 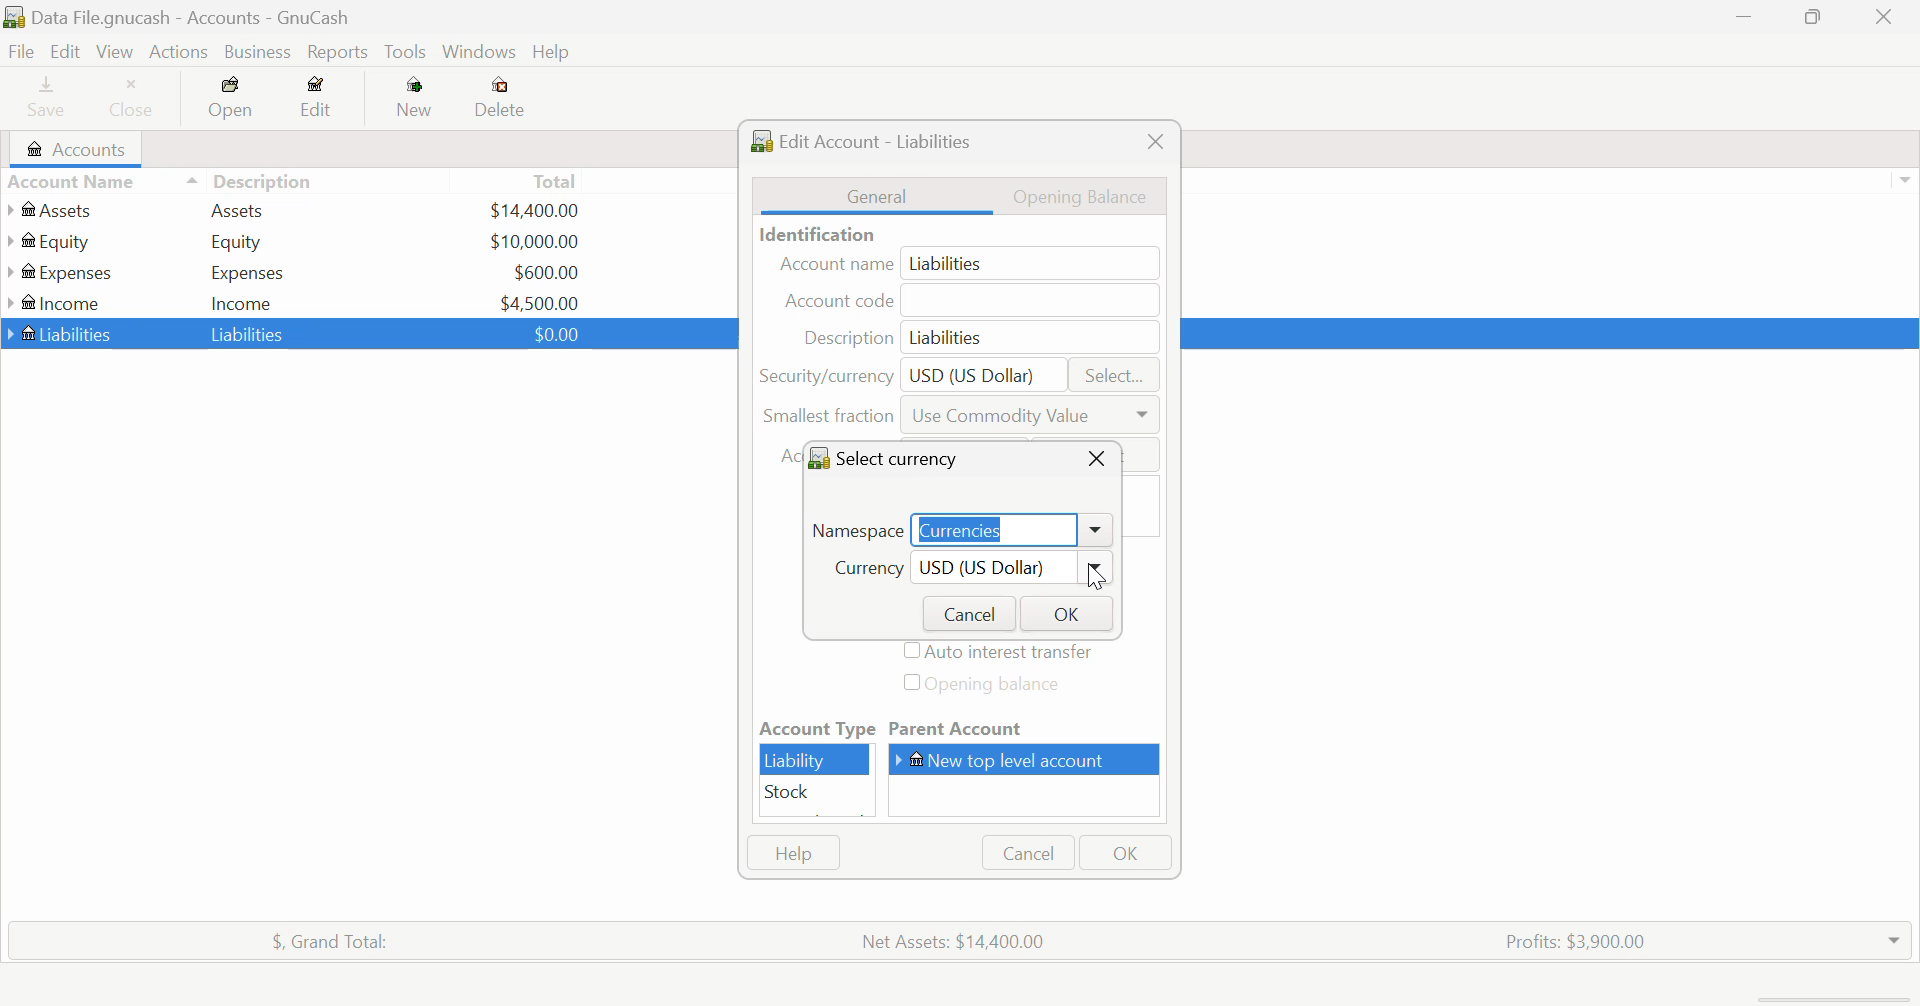 I want to click on Equity, so click(x=240, y=241).